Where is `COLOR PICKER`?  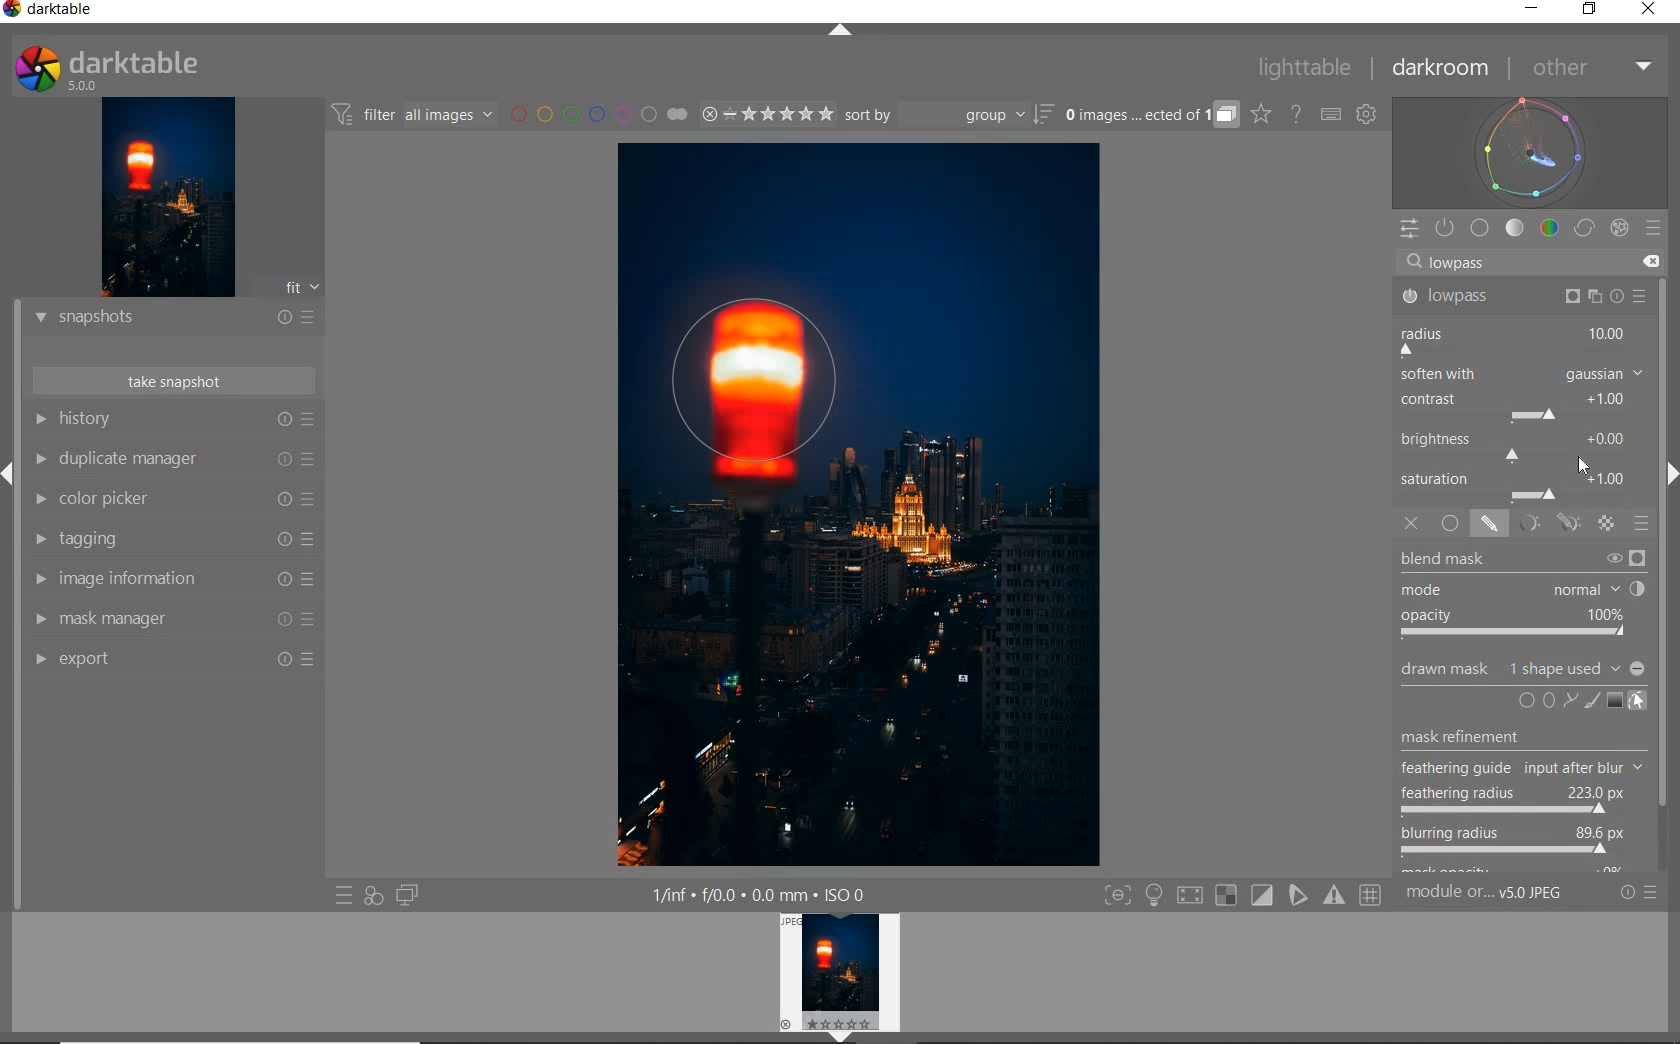 COLOR PICKER is located at coordinates (175, 500).